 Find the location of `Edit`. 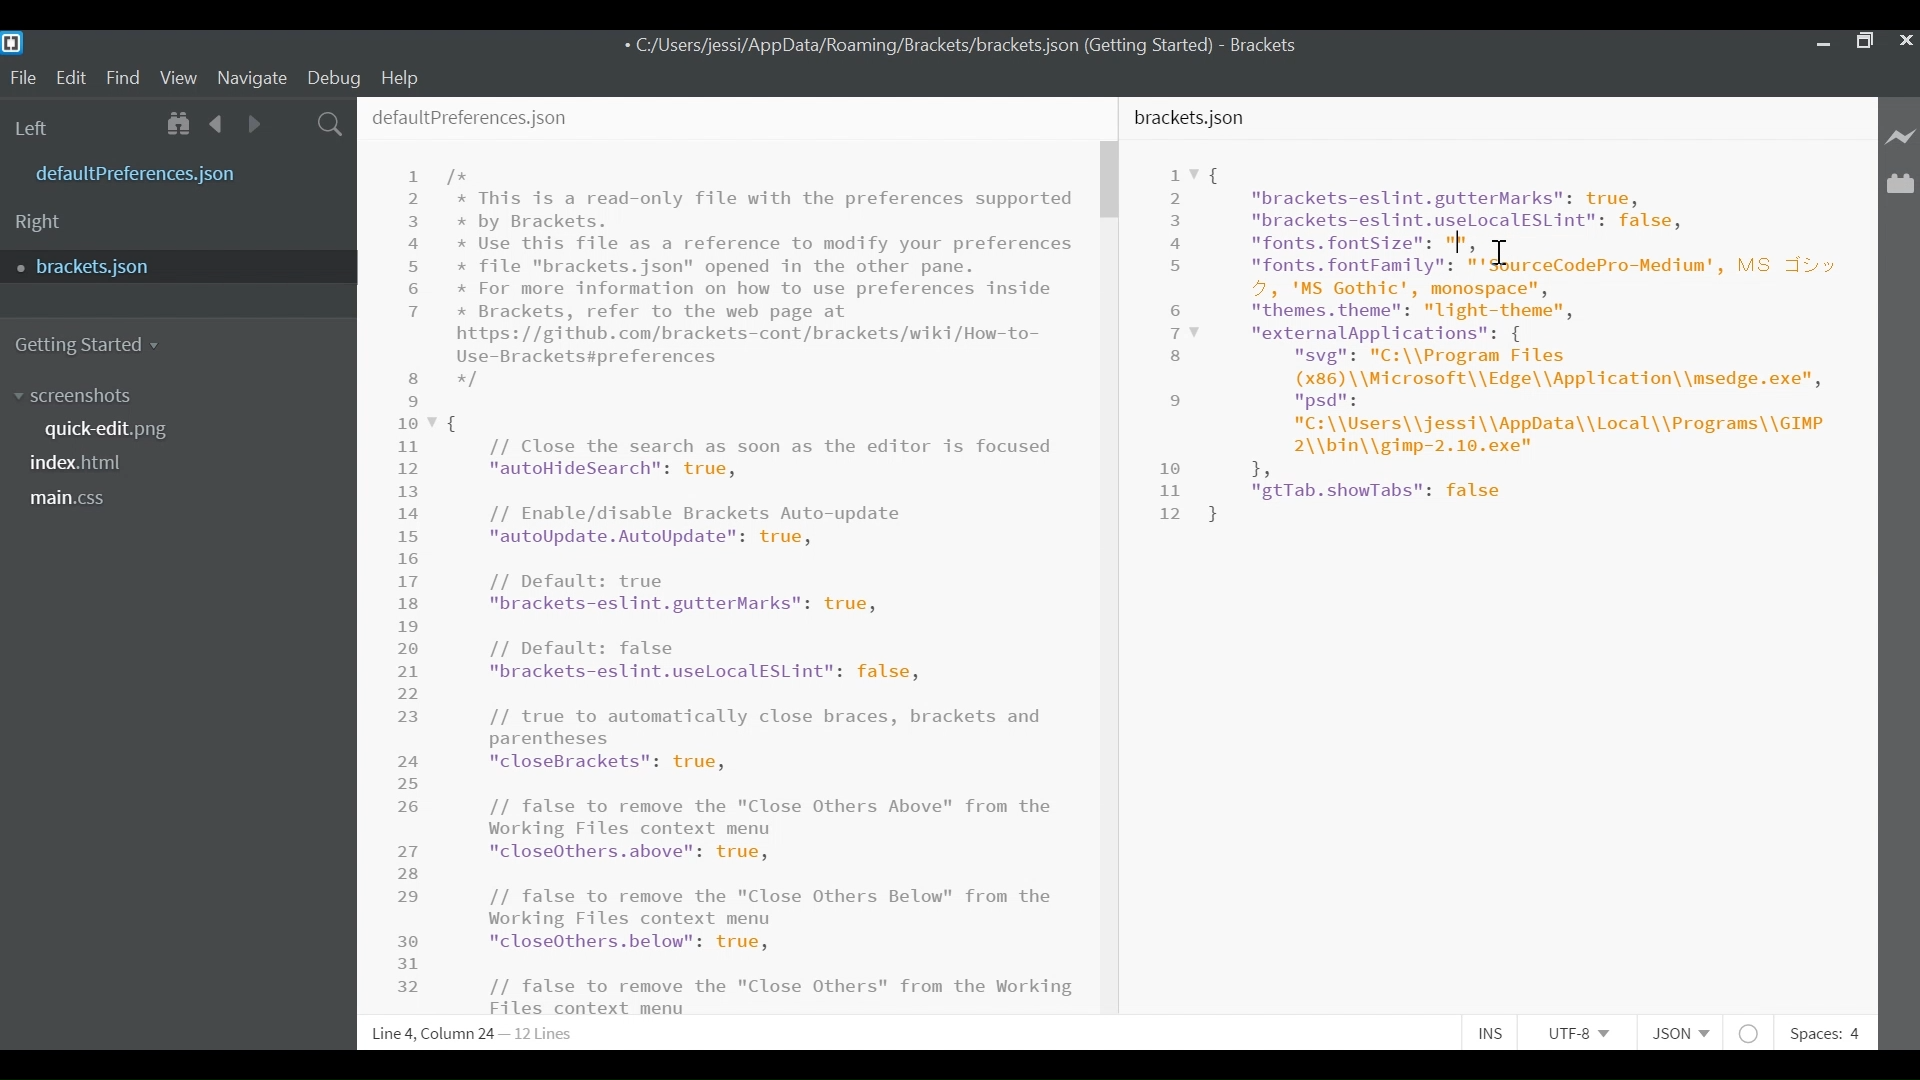

Edit is located at coordinates (69, 76).